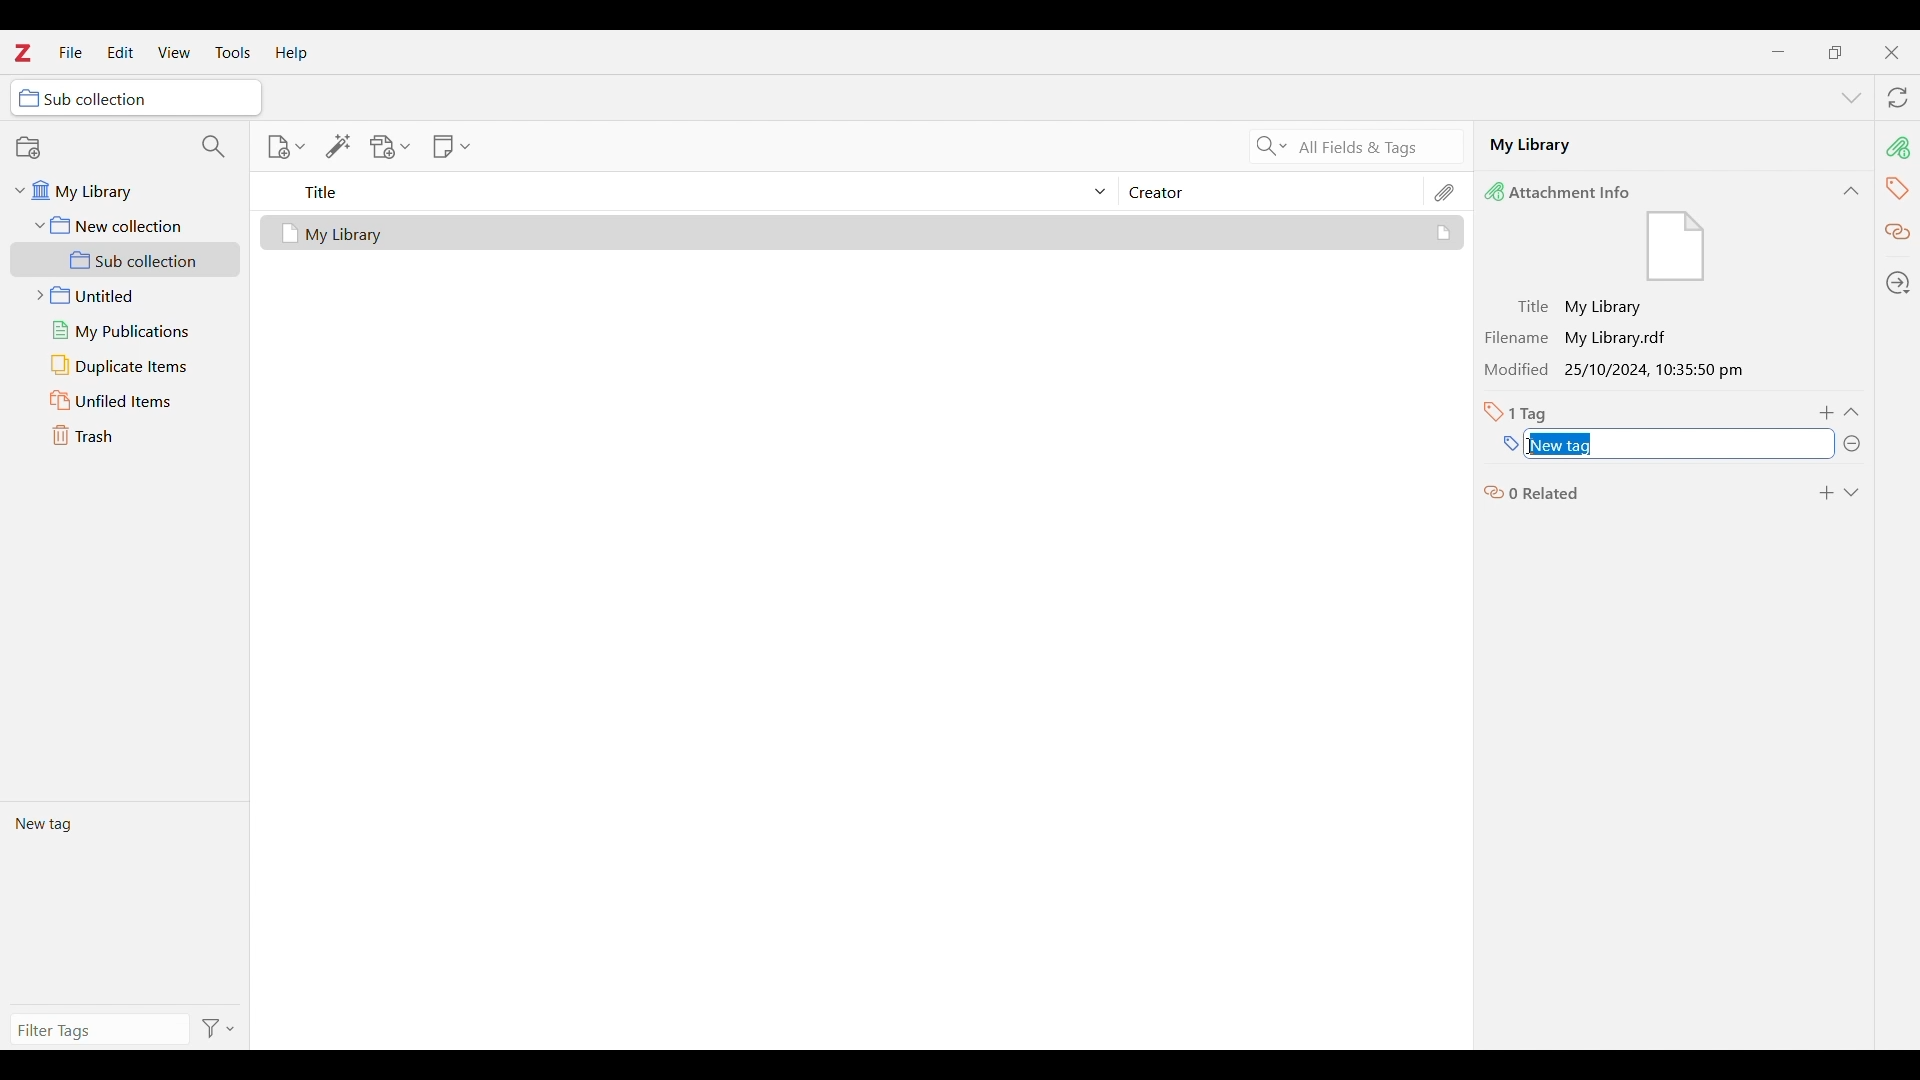 This screenshot has width=1920, height=1080. I want to click on Close interface, so click(1891, 52).